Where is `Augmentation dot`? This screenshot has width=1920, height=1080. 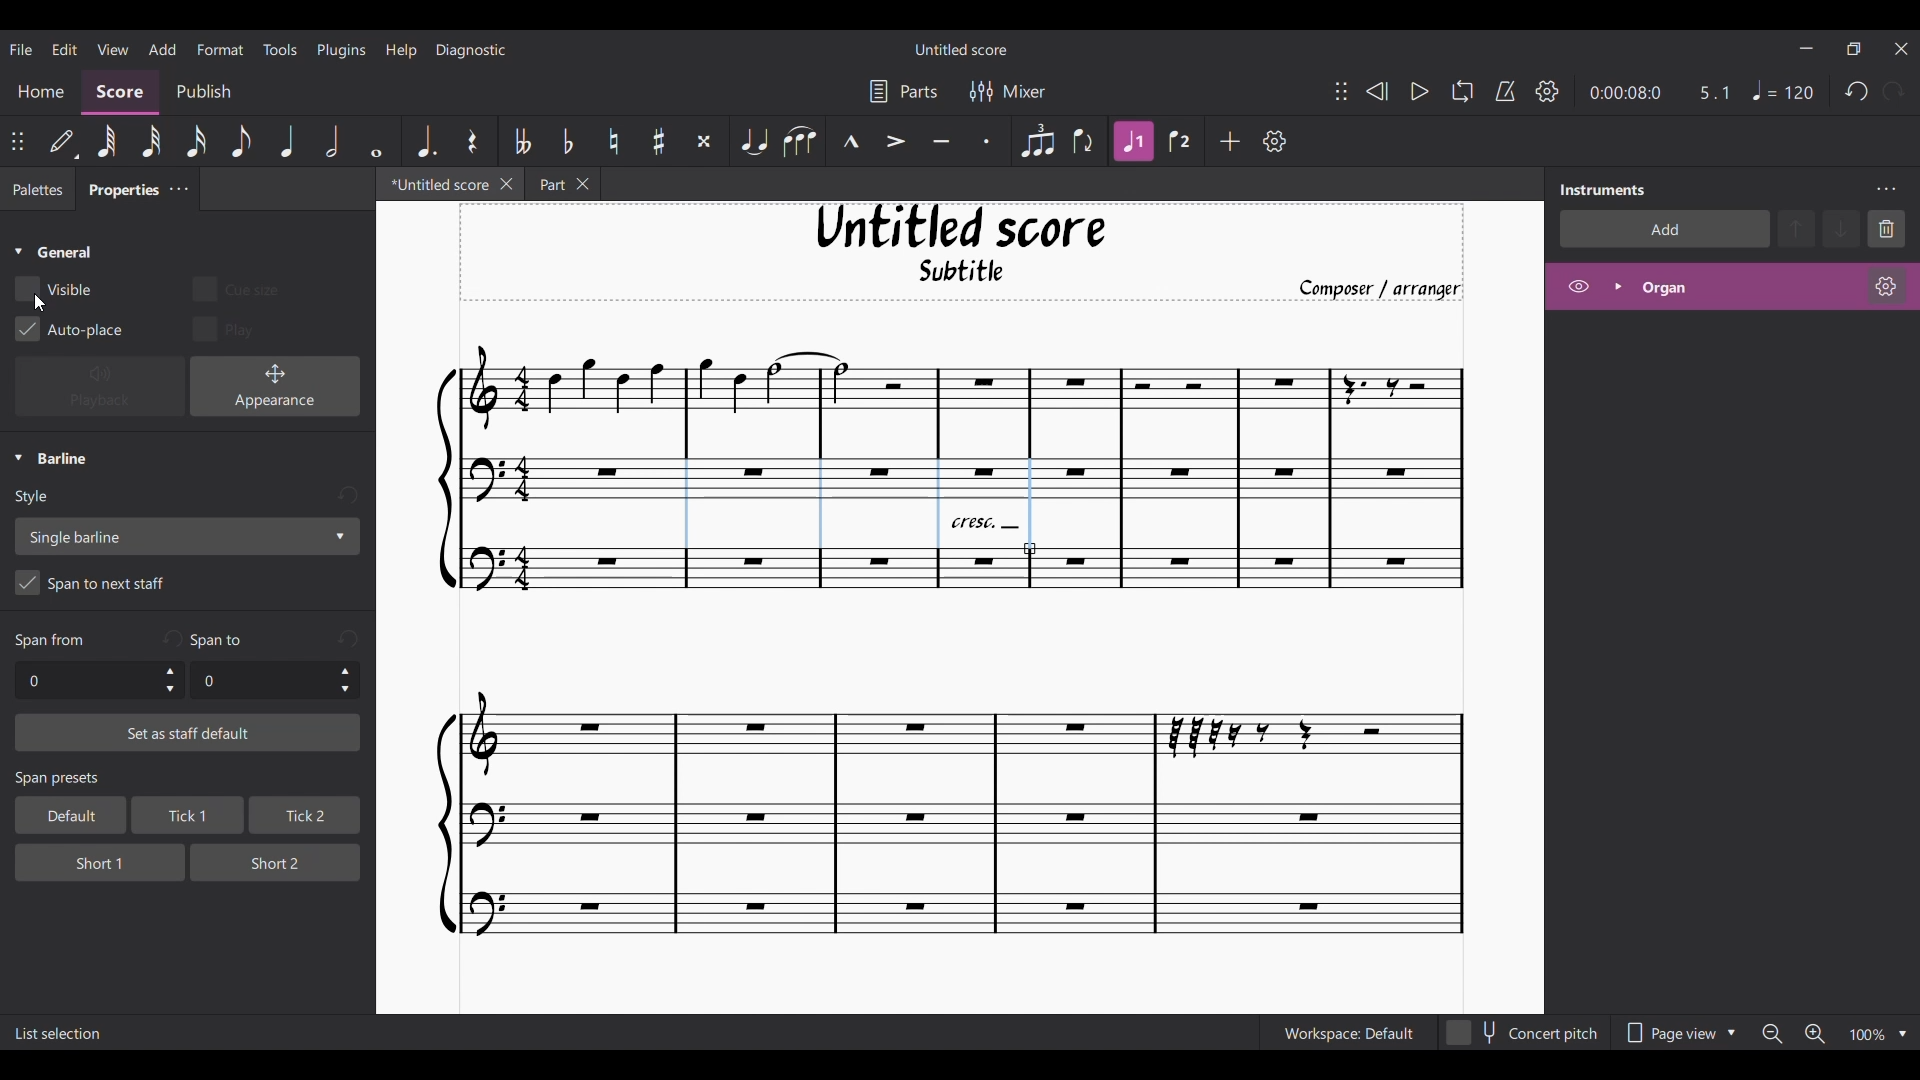
Augmentation dot is located at coordinates (424, 140).